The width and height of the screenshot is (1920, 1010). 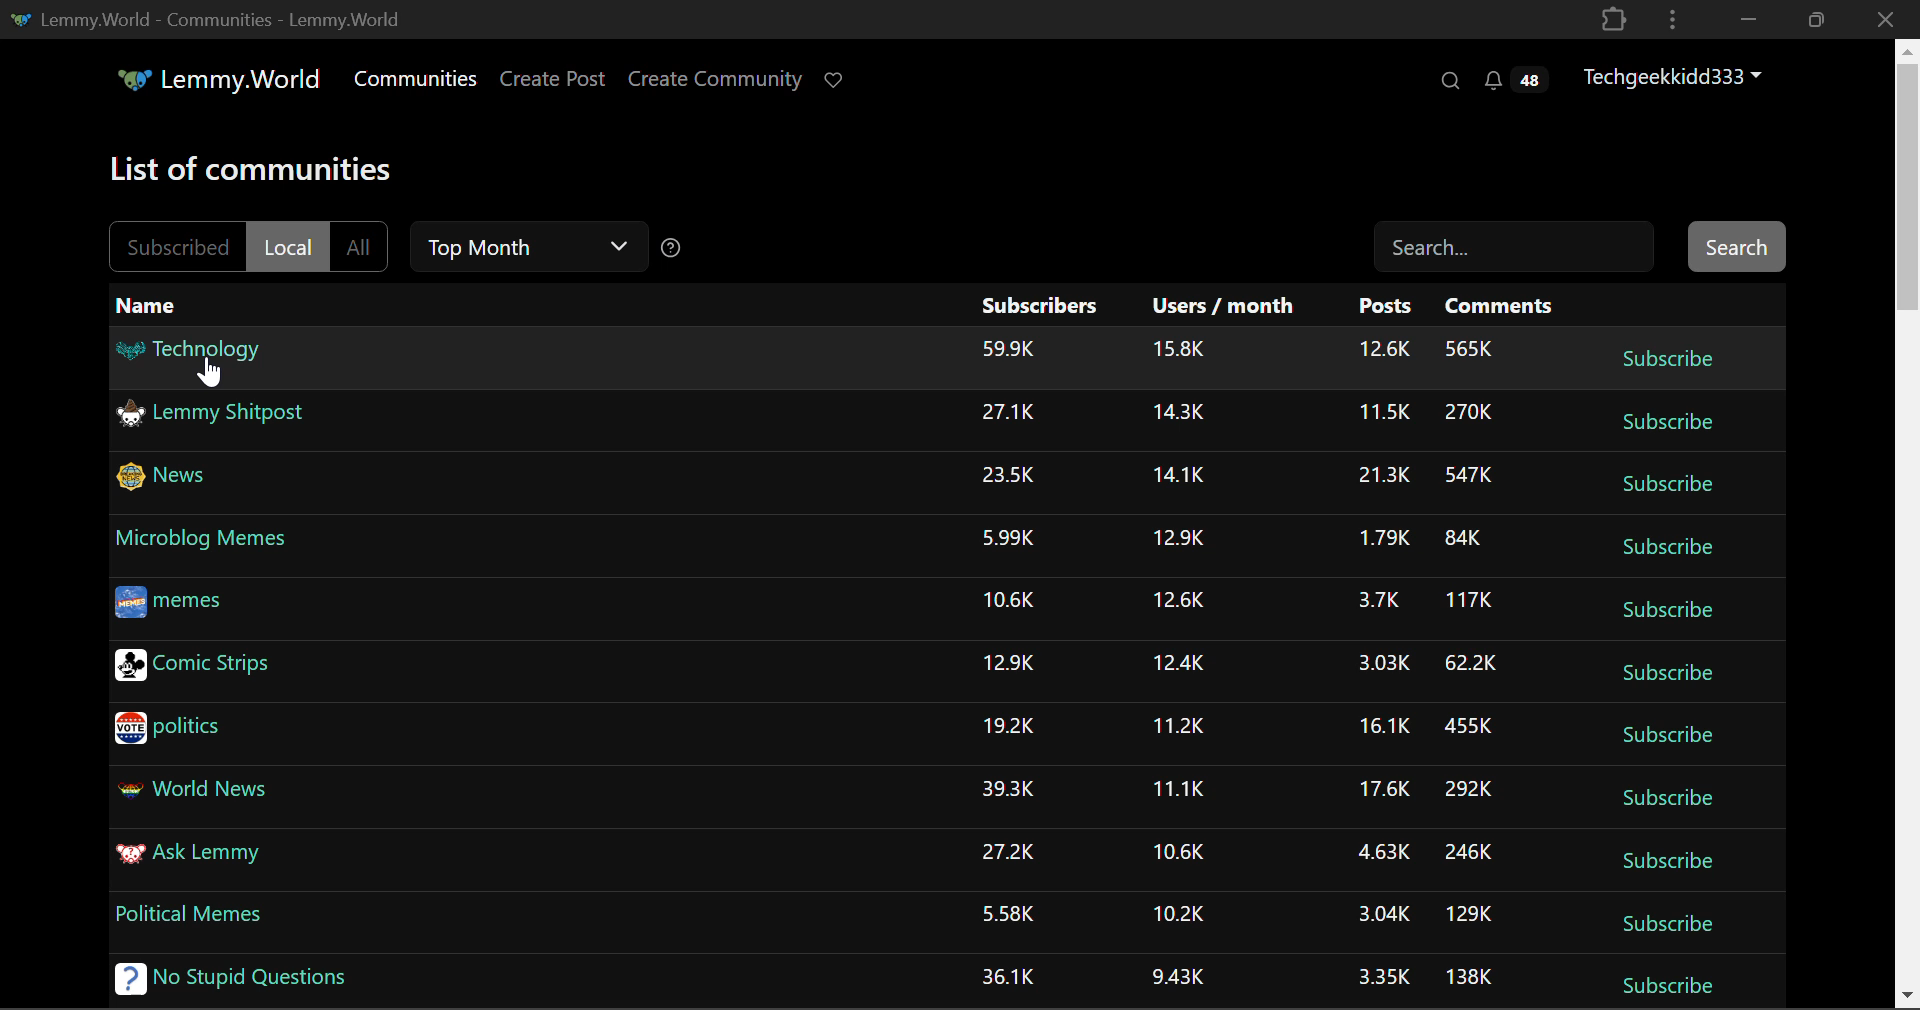 What do you see at coordinates (211, 371) in the screenshot?
I see `Cursor on Technology Community Link` at bounding box center [211, 371].